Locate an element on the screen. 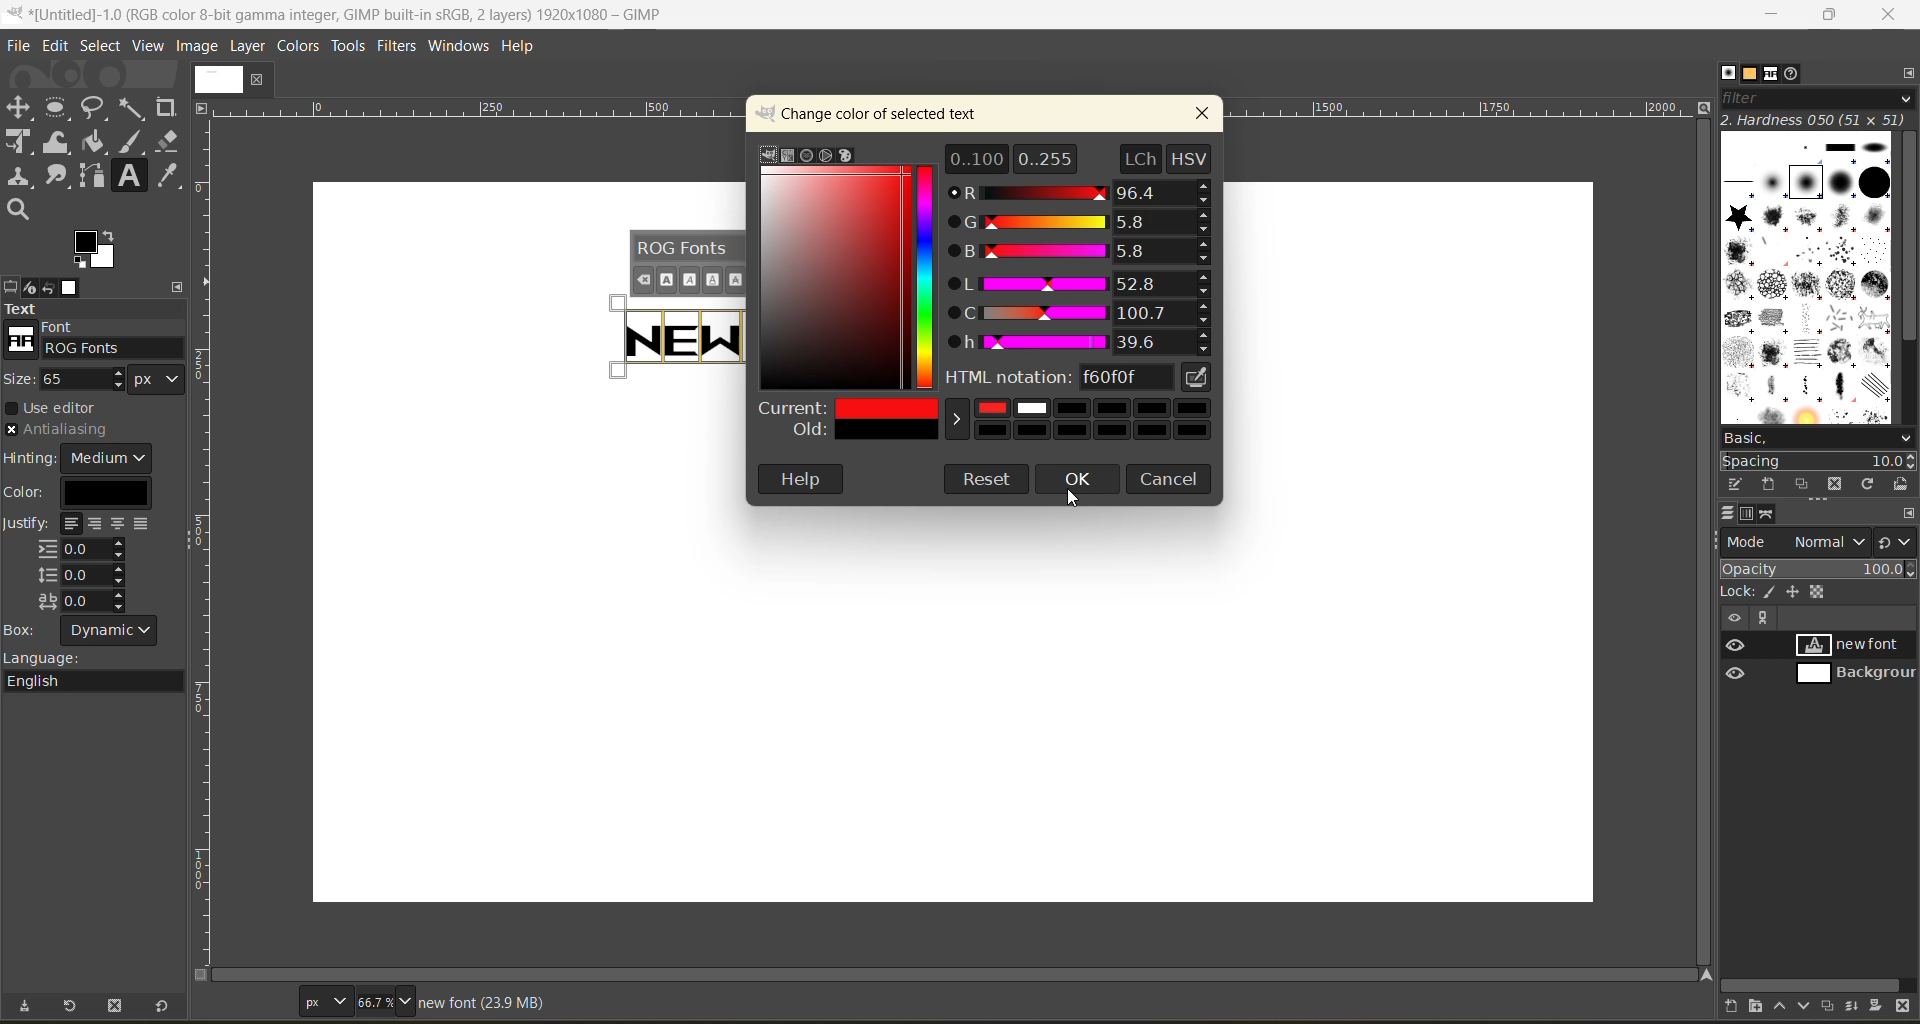  type is located at coordinates (324, 1000).